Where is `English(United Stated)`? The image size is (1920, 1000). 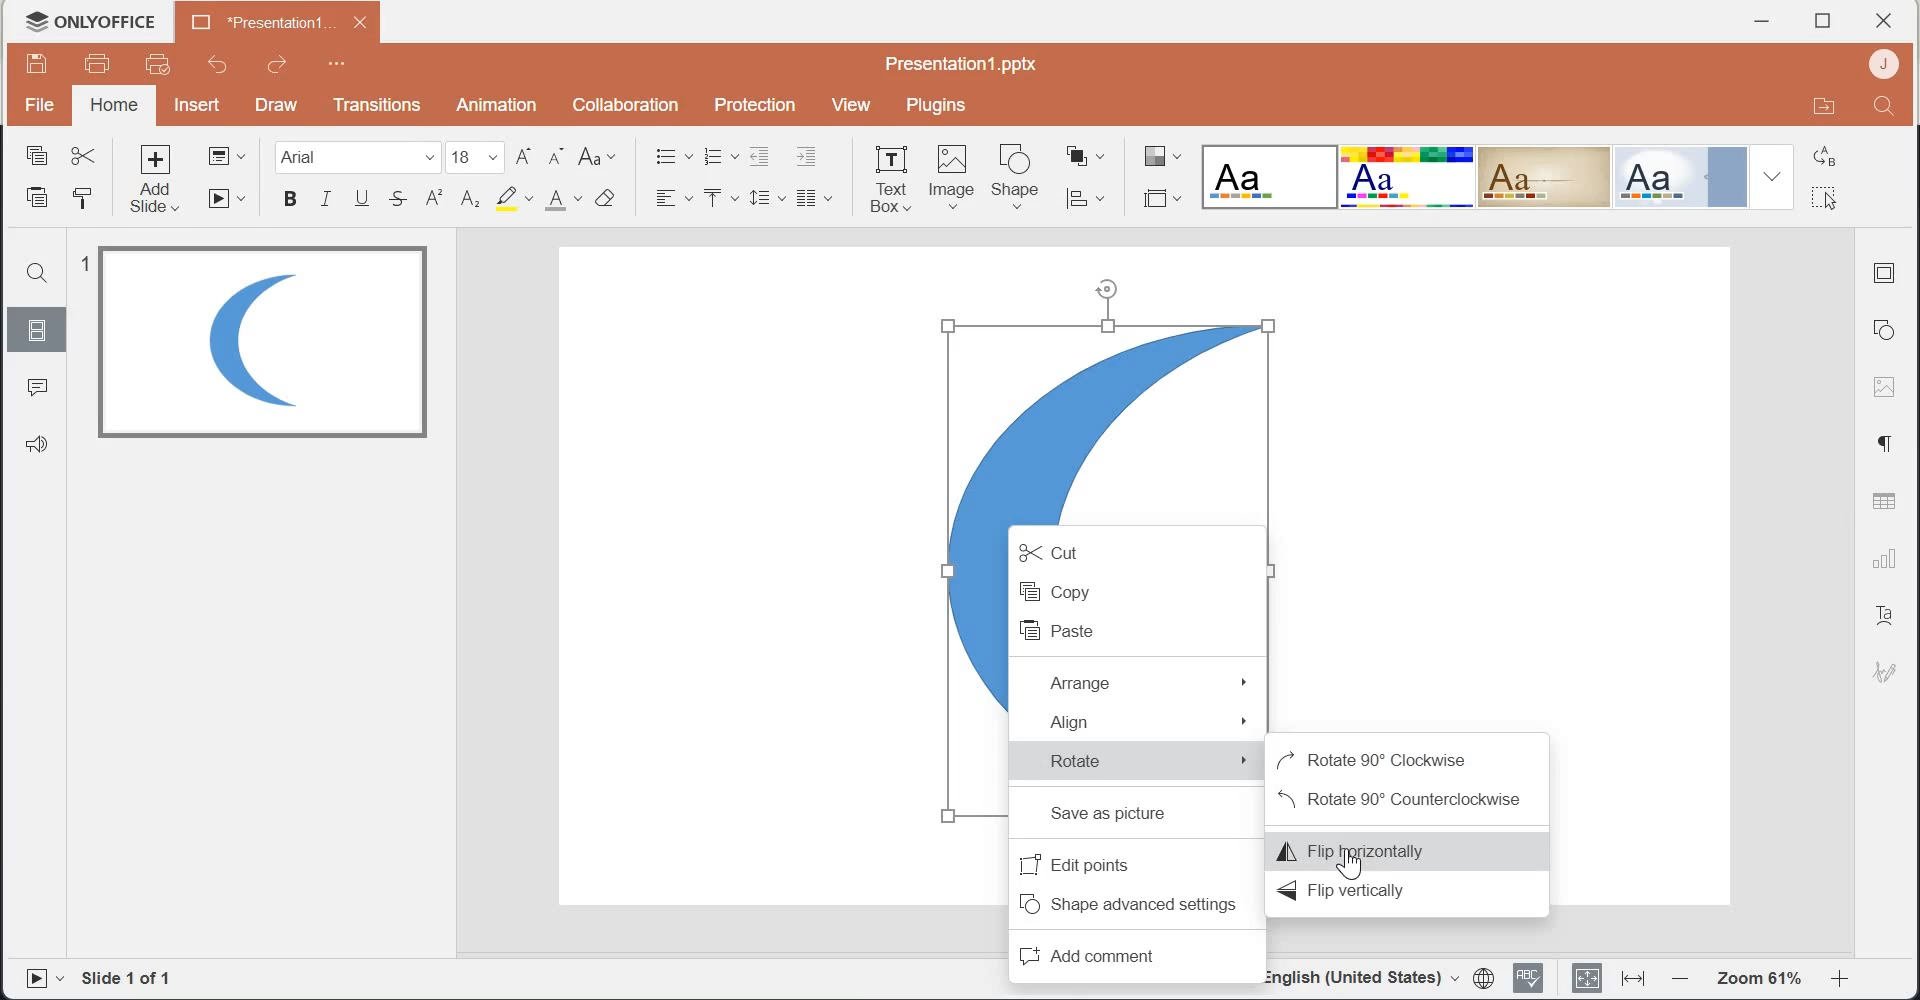 English(United Stated) is located at coordinates (1363, 981).